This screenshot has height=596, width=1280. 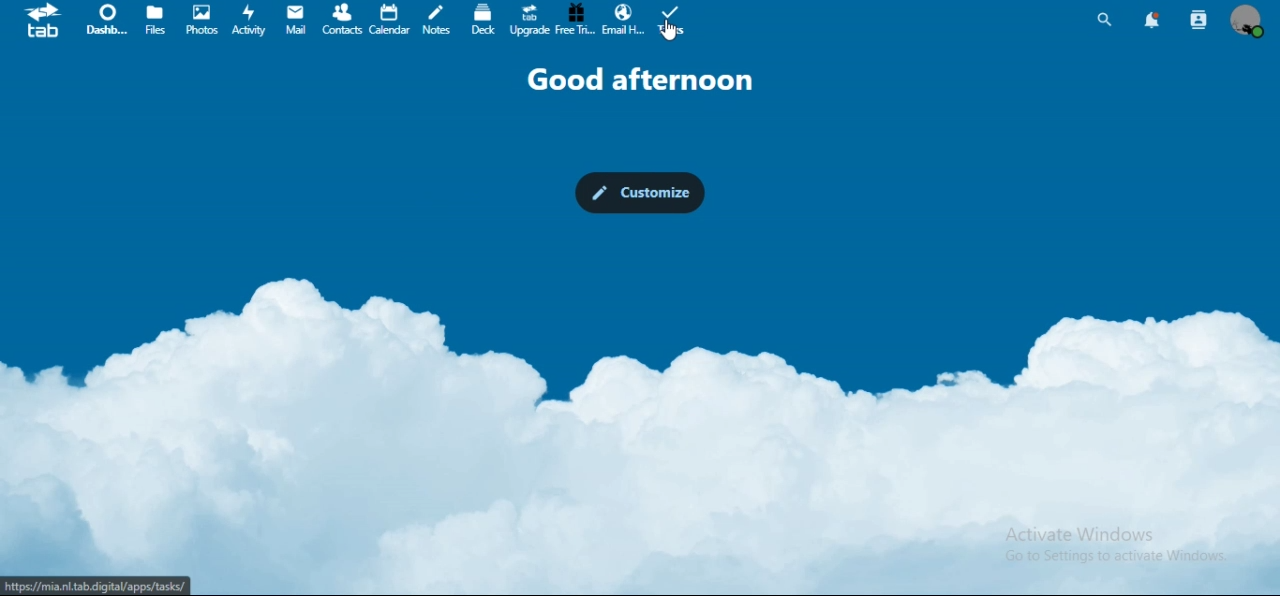 I want to click on search contacts, so click(x=1200, y=18).